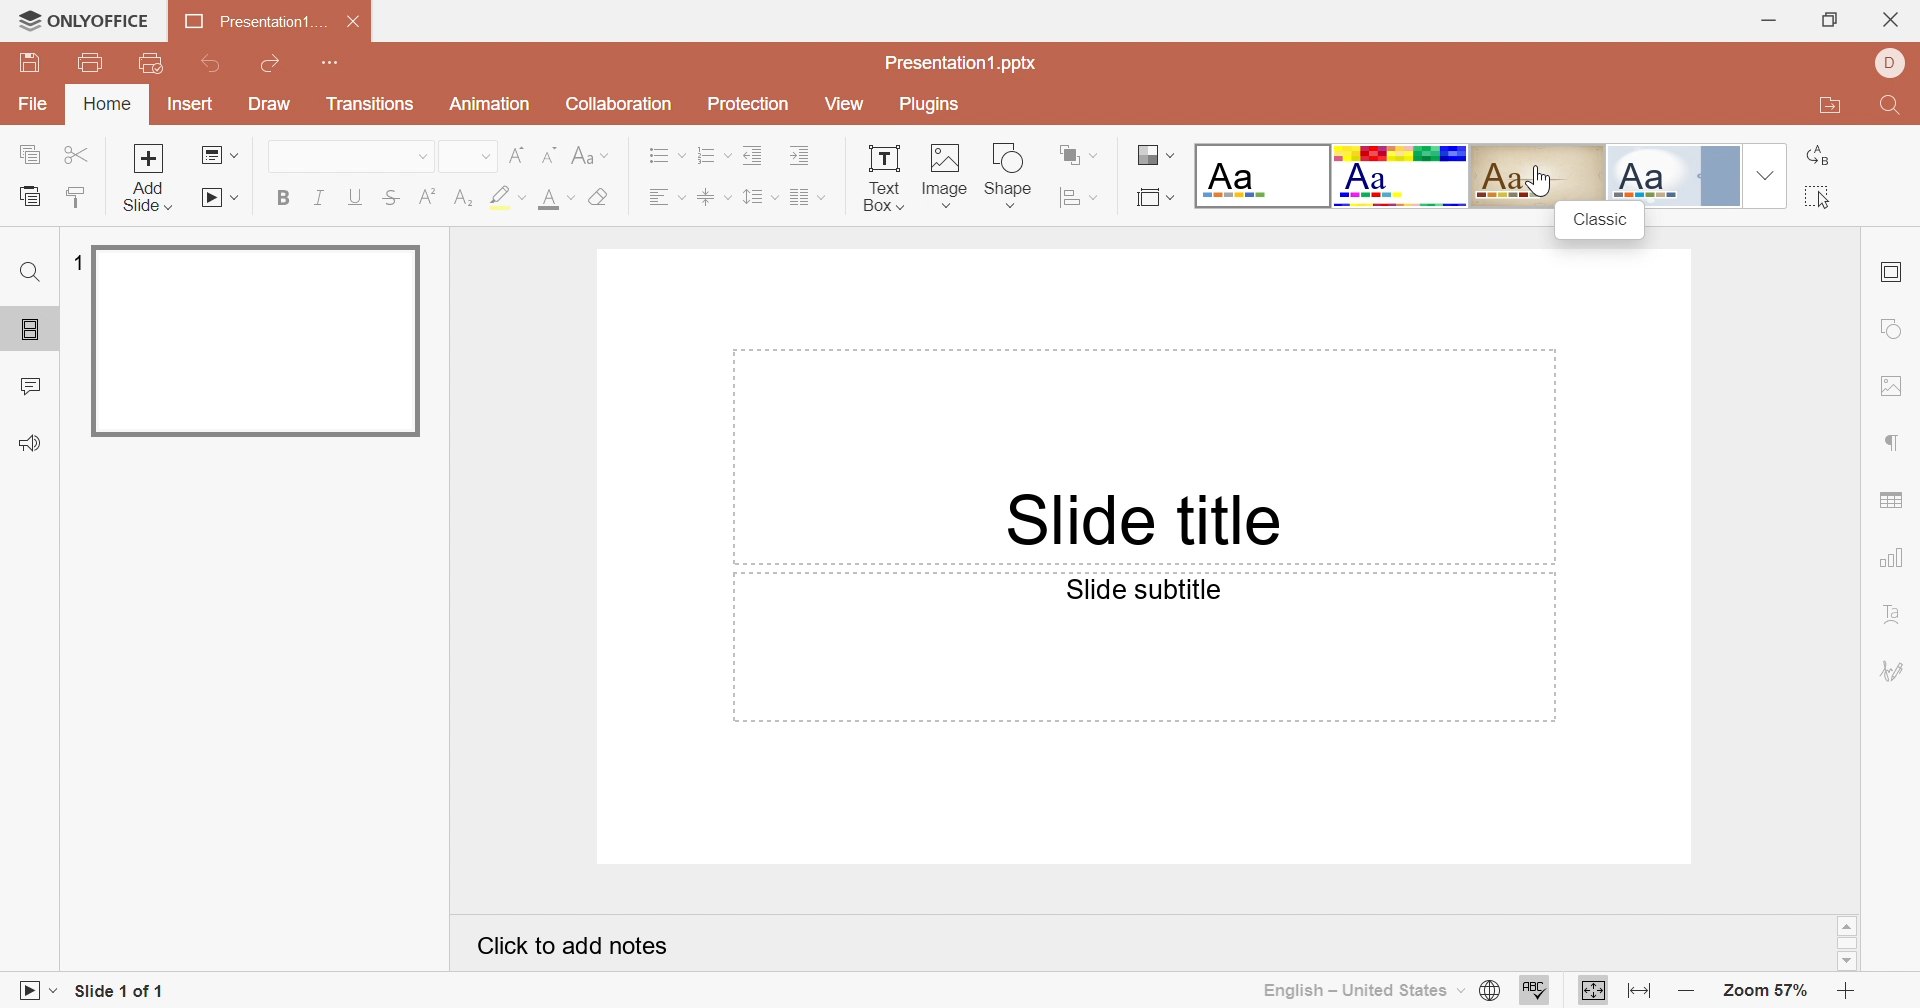 This screenshot has width=1920, height=1008. Describe the element at coordinates (1491, 993) in the screenshot. I see `Set document language` at that location.